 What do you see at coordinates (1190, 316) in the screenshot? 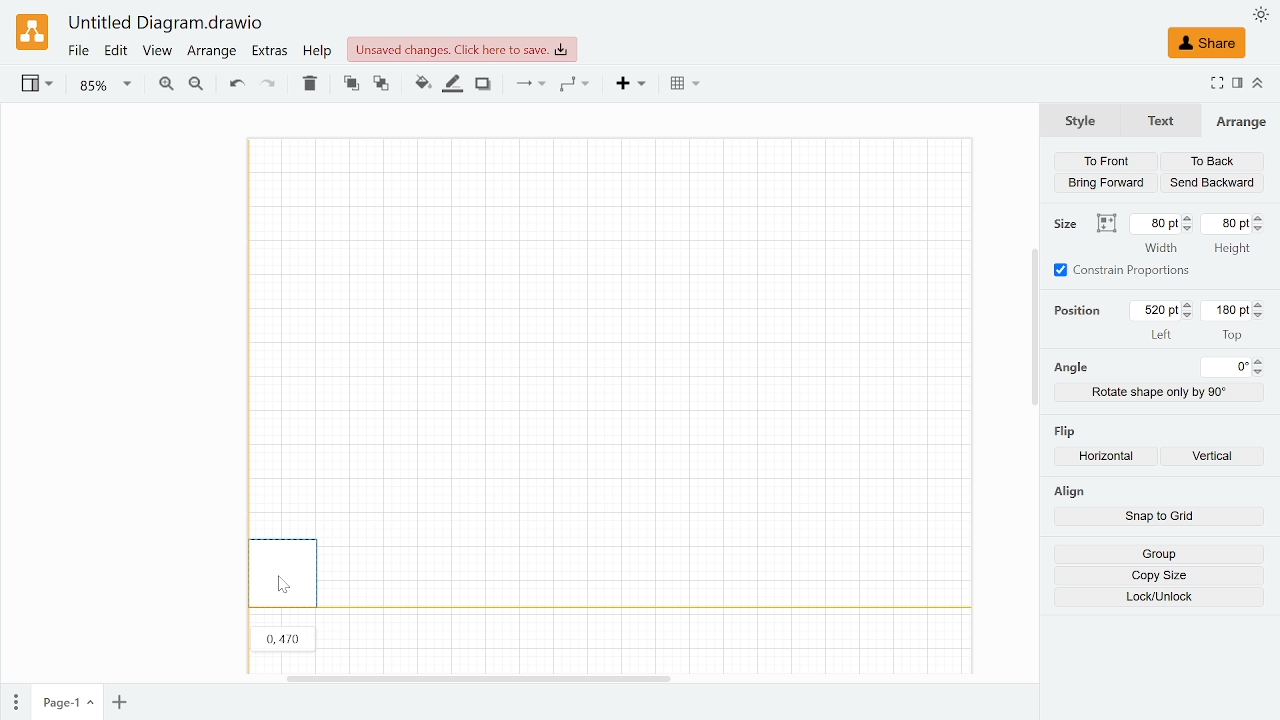
I see `Decrease left` at bounding box center [1190, 316].